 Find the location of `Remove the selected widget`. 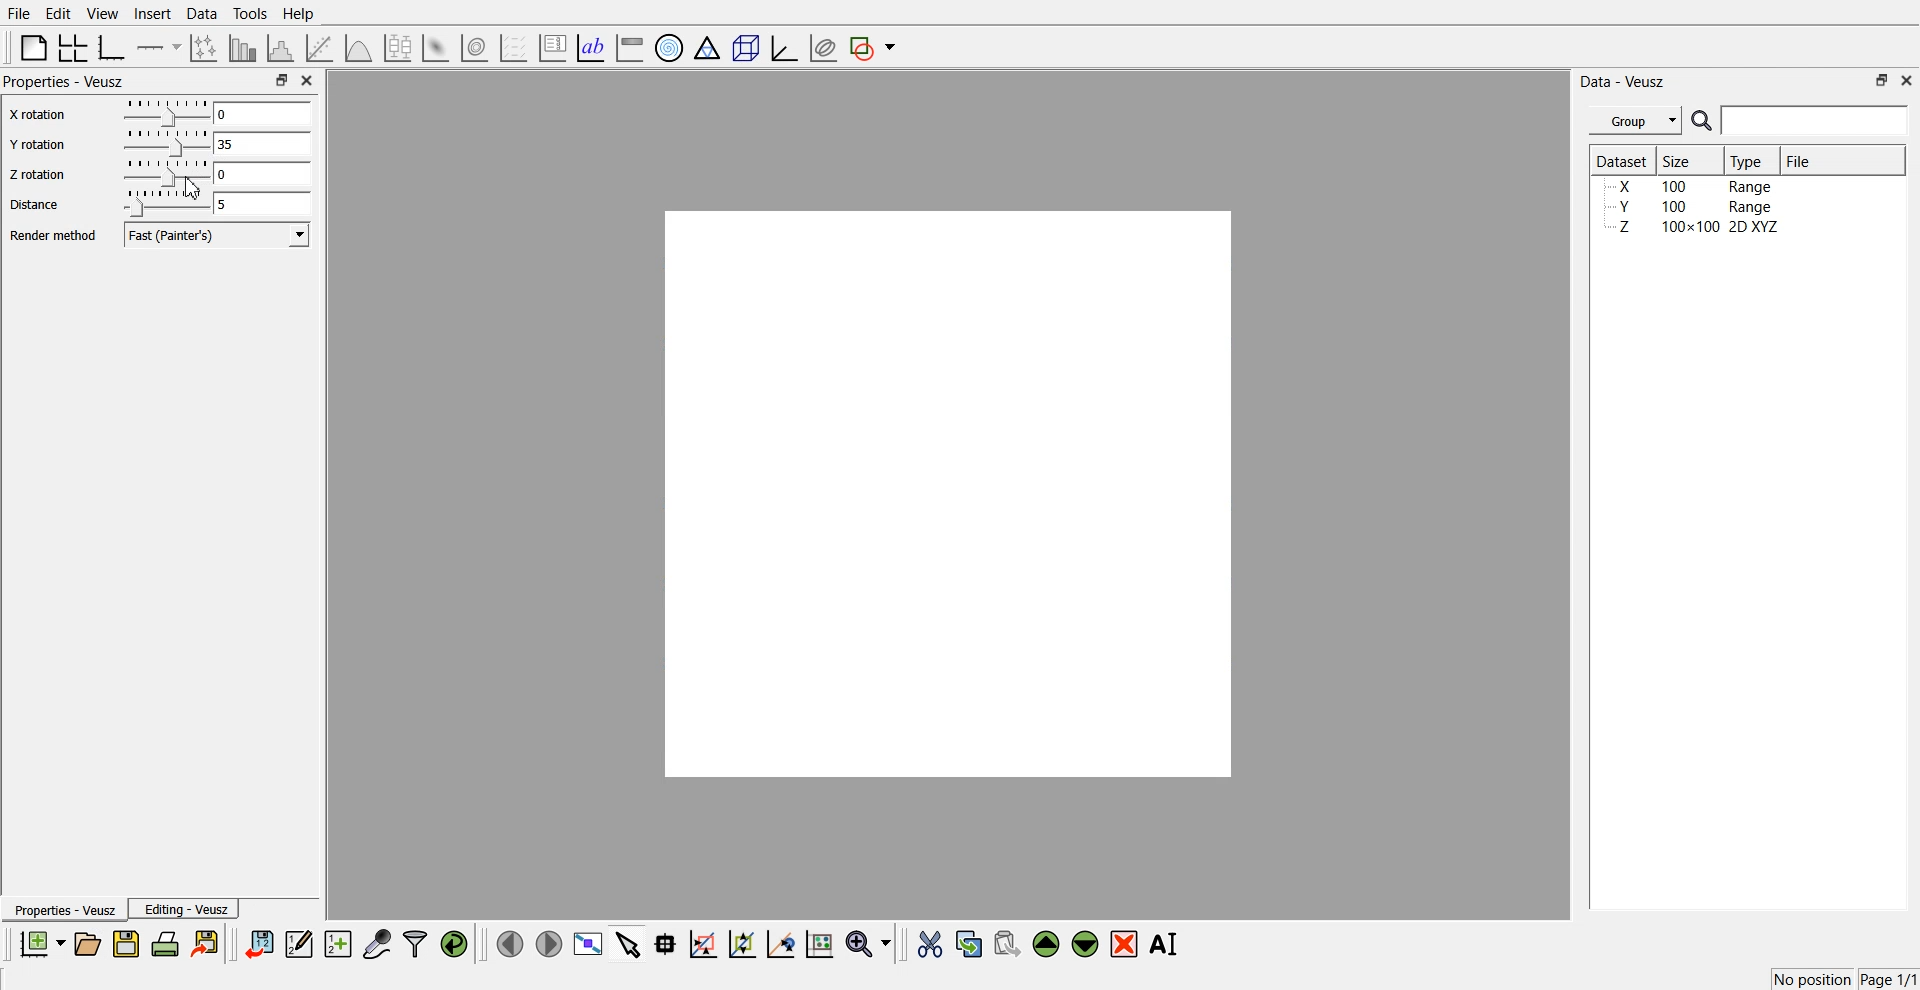

Remove the selected widget is located at coordinates (1124, 945).